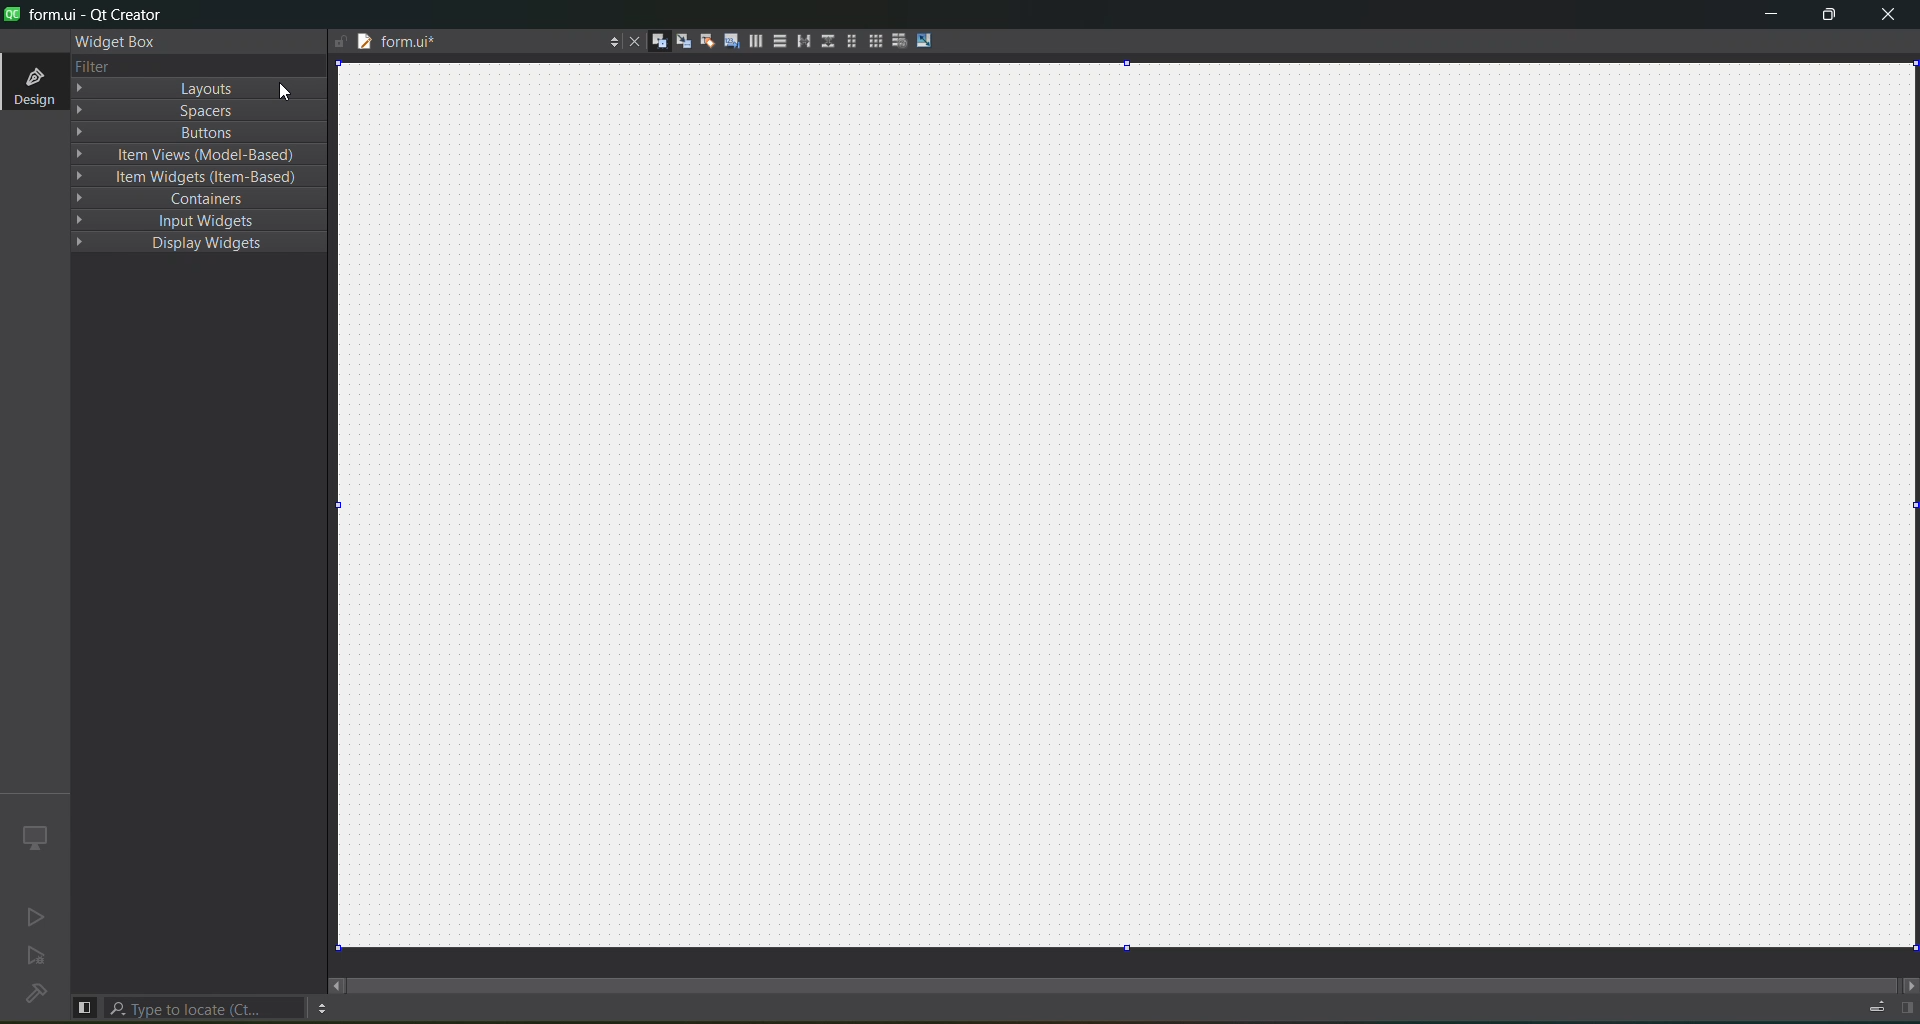 The height and width of the screenshot is (1024, 1920). What do you see at coordinates (31, 918) in the screenshot?
I see `no active` at bounding box center [31, 918].